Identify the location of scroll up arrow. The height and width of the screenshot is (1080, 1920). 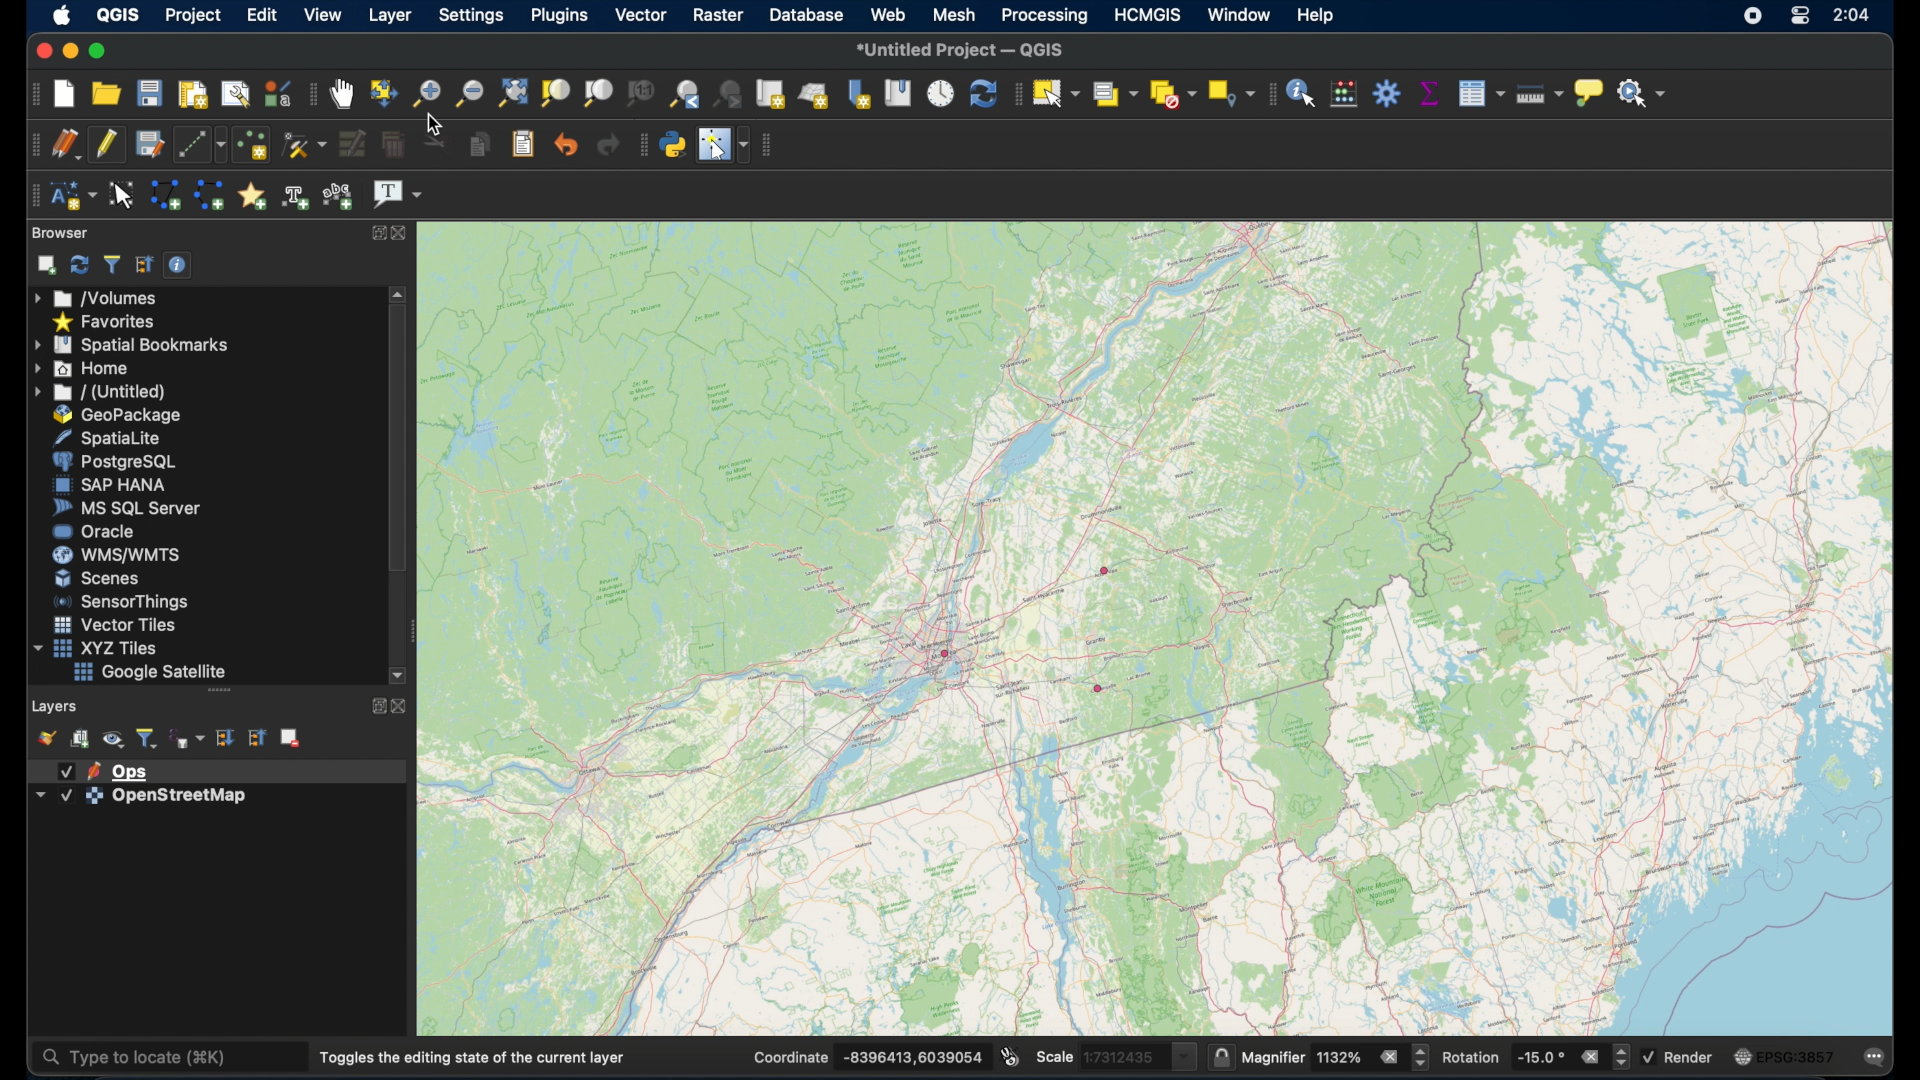
(398, 297).